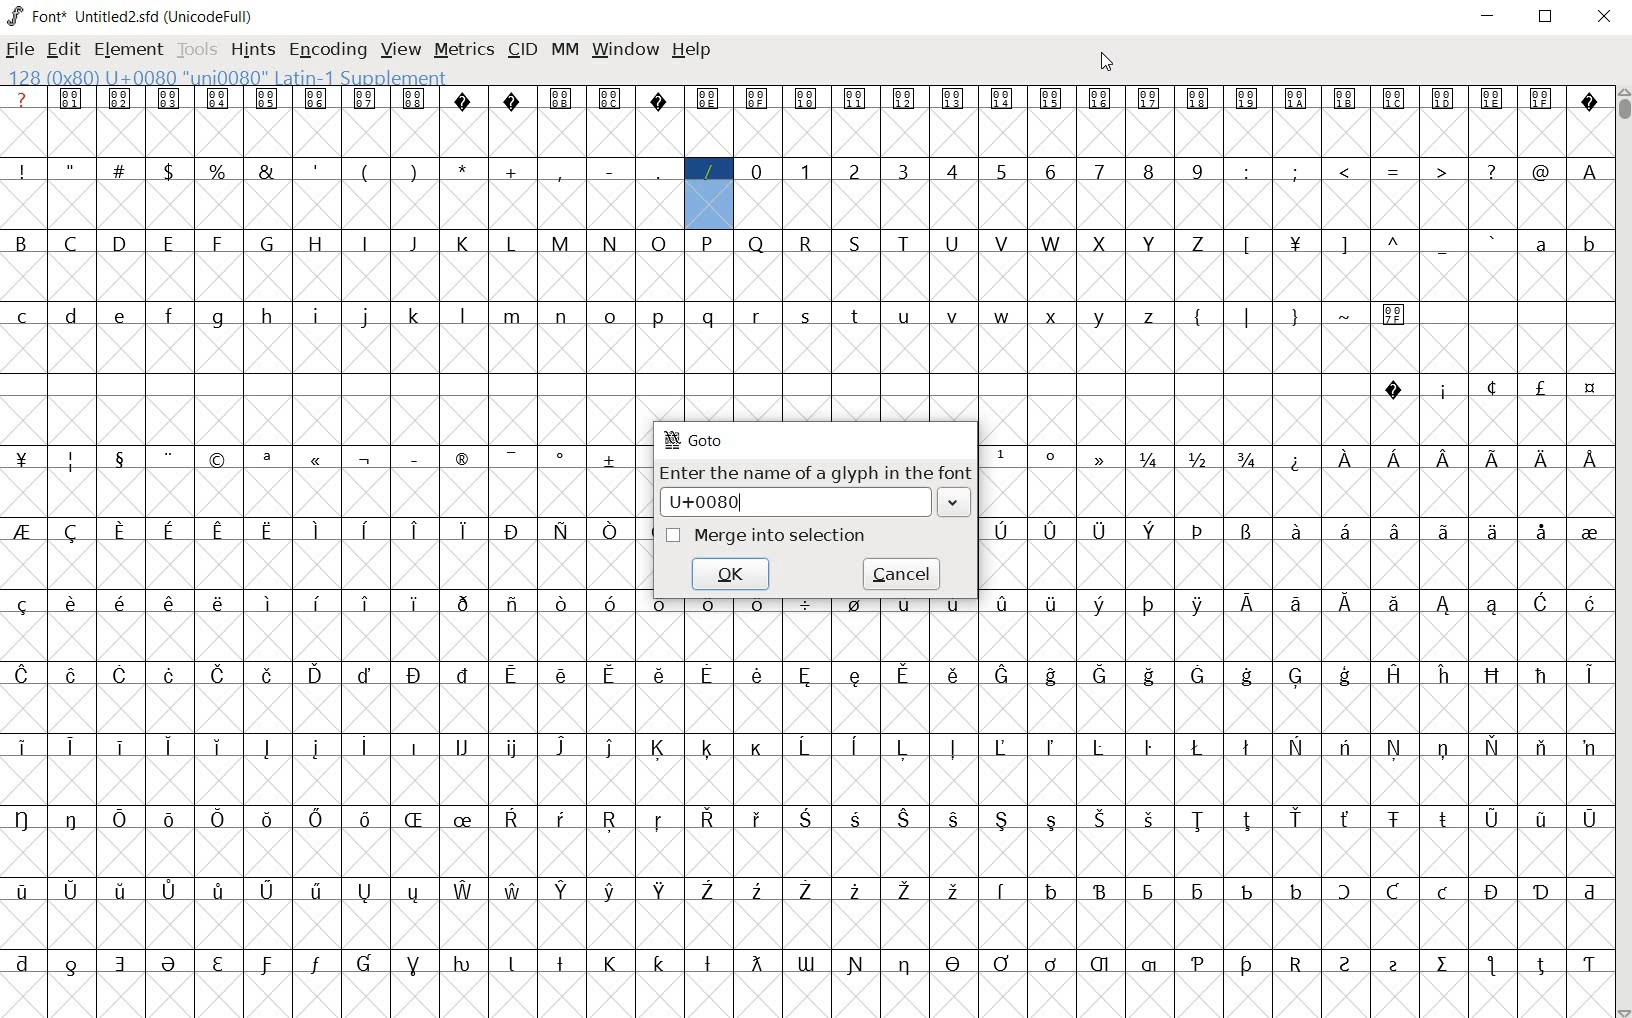  Describe the element at coordinates (217, 171) in the screenshot. I see `glyph` at that location.